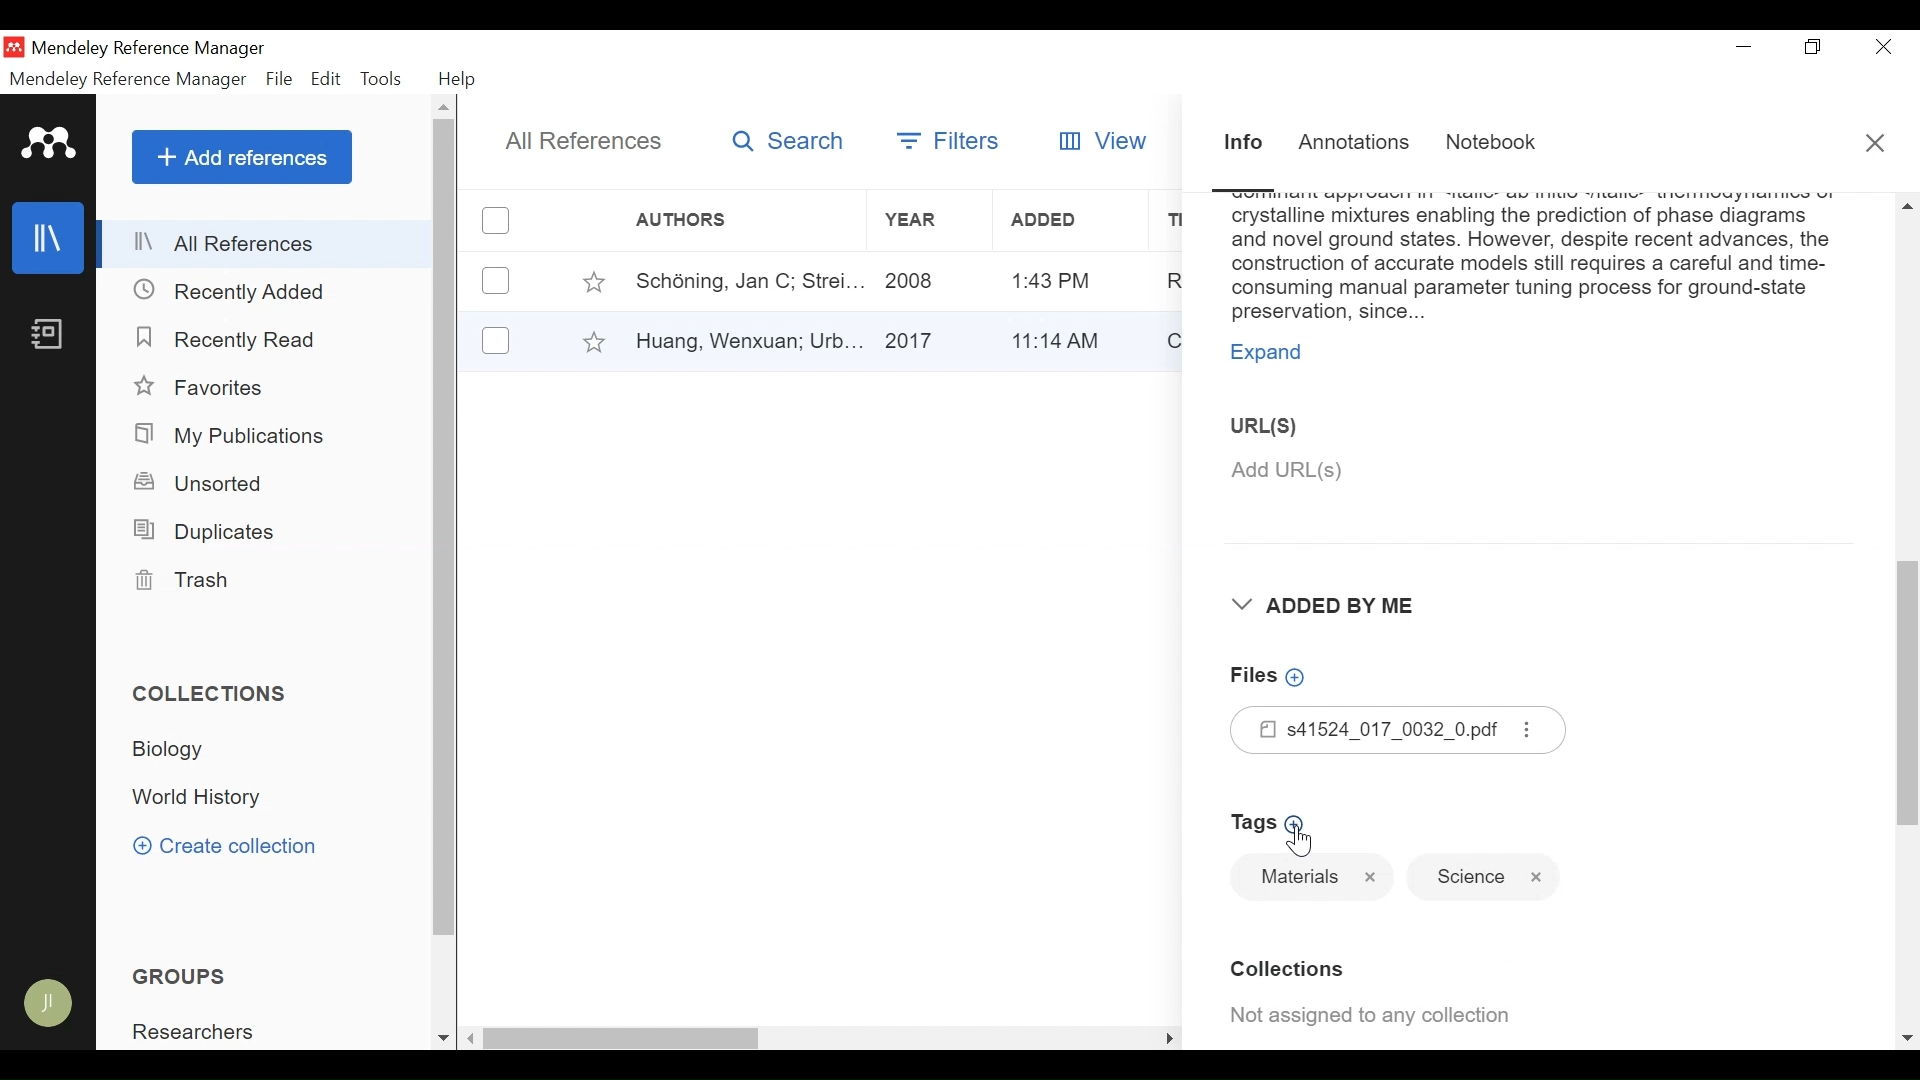 Image resolution: width=1920 pixels, height=1080 pixels. I want to click on Annotations, so click(1355, 145).